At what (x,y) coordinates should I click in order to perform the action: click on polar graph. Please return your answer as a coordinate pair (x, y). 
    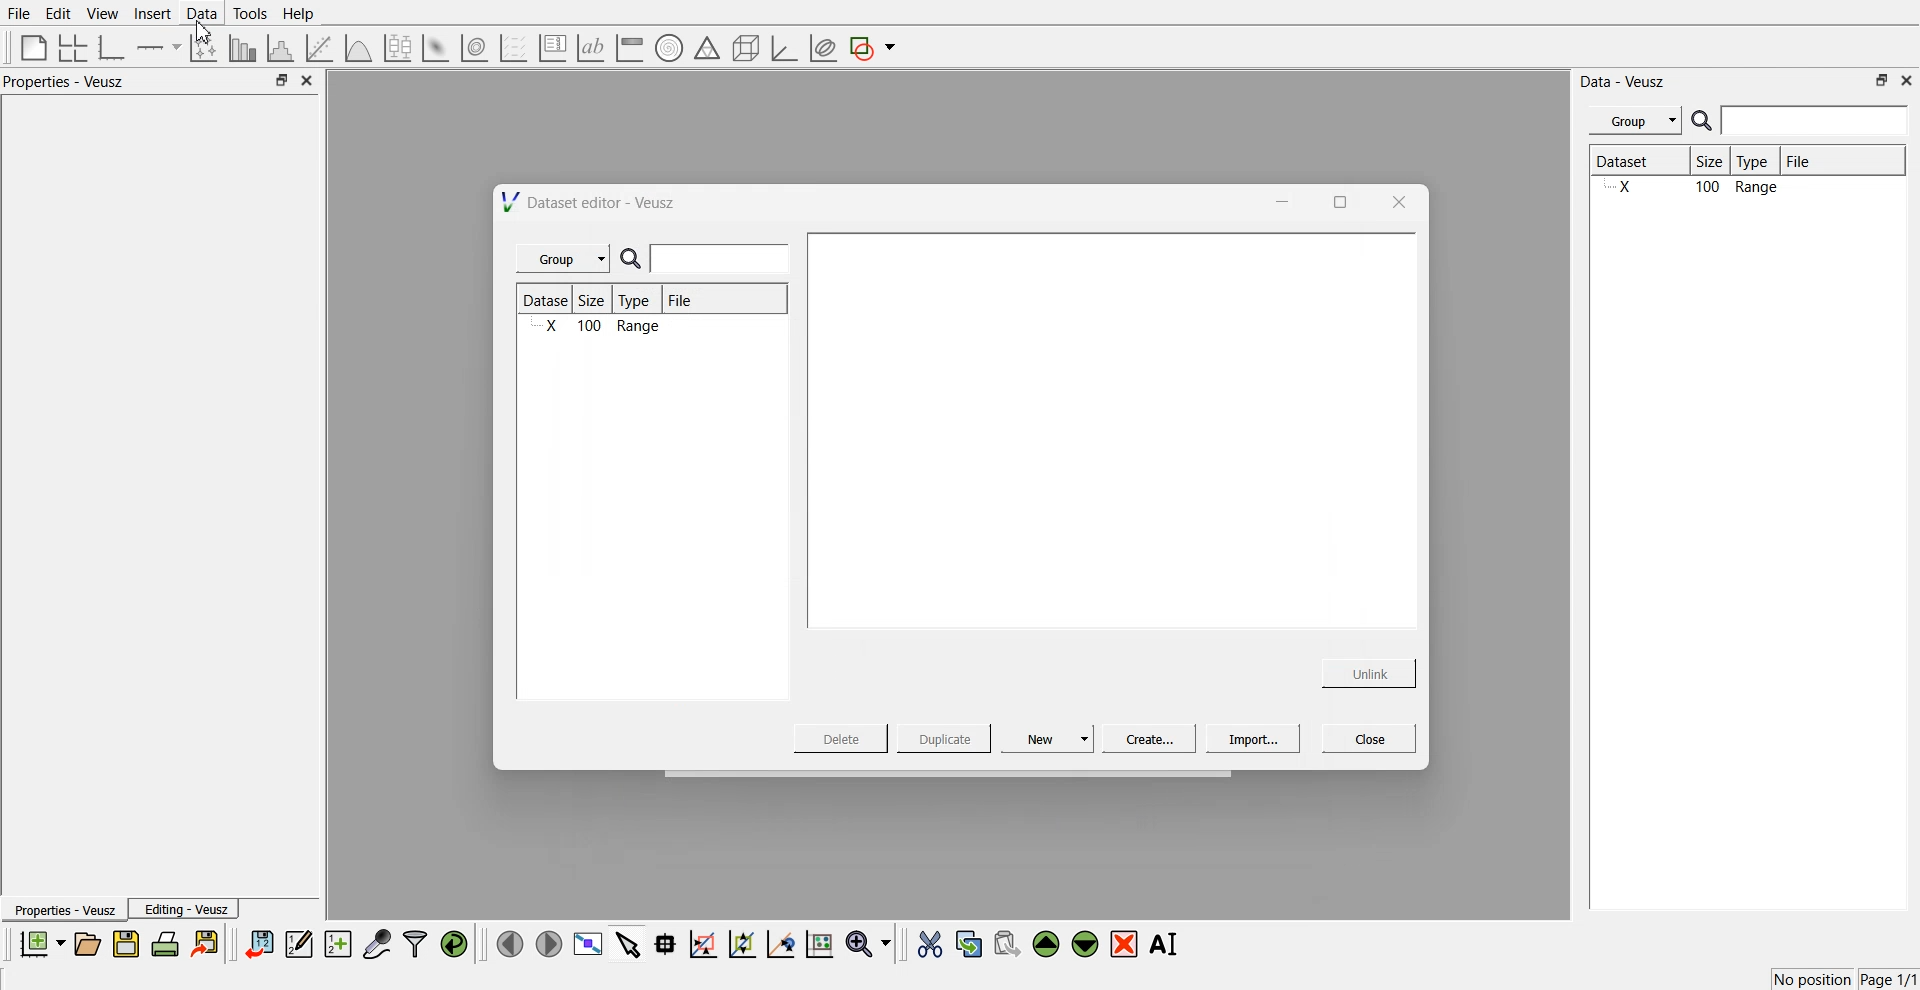
    Looking at the image, I should click on (668, 50).